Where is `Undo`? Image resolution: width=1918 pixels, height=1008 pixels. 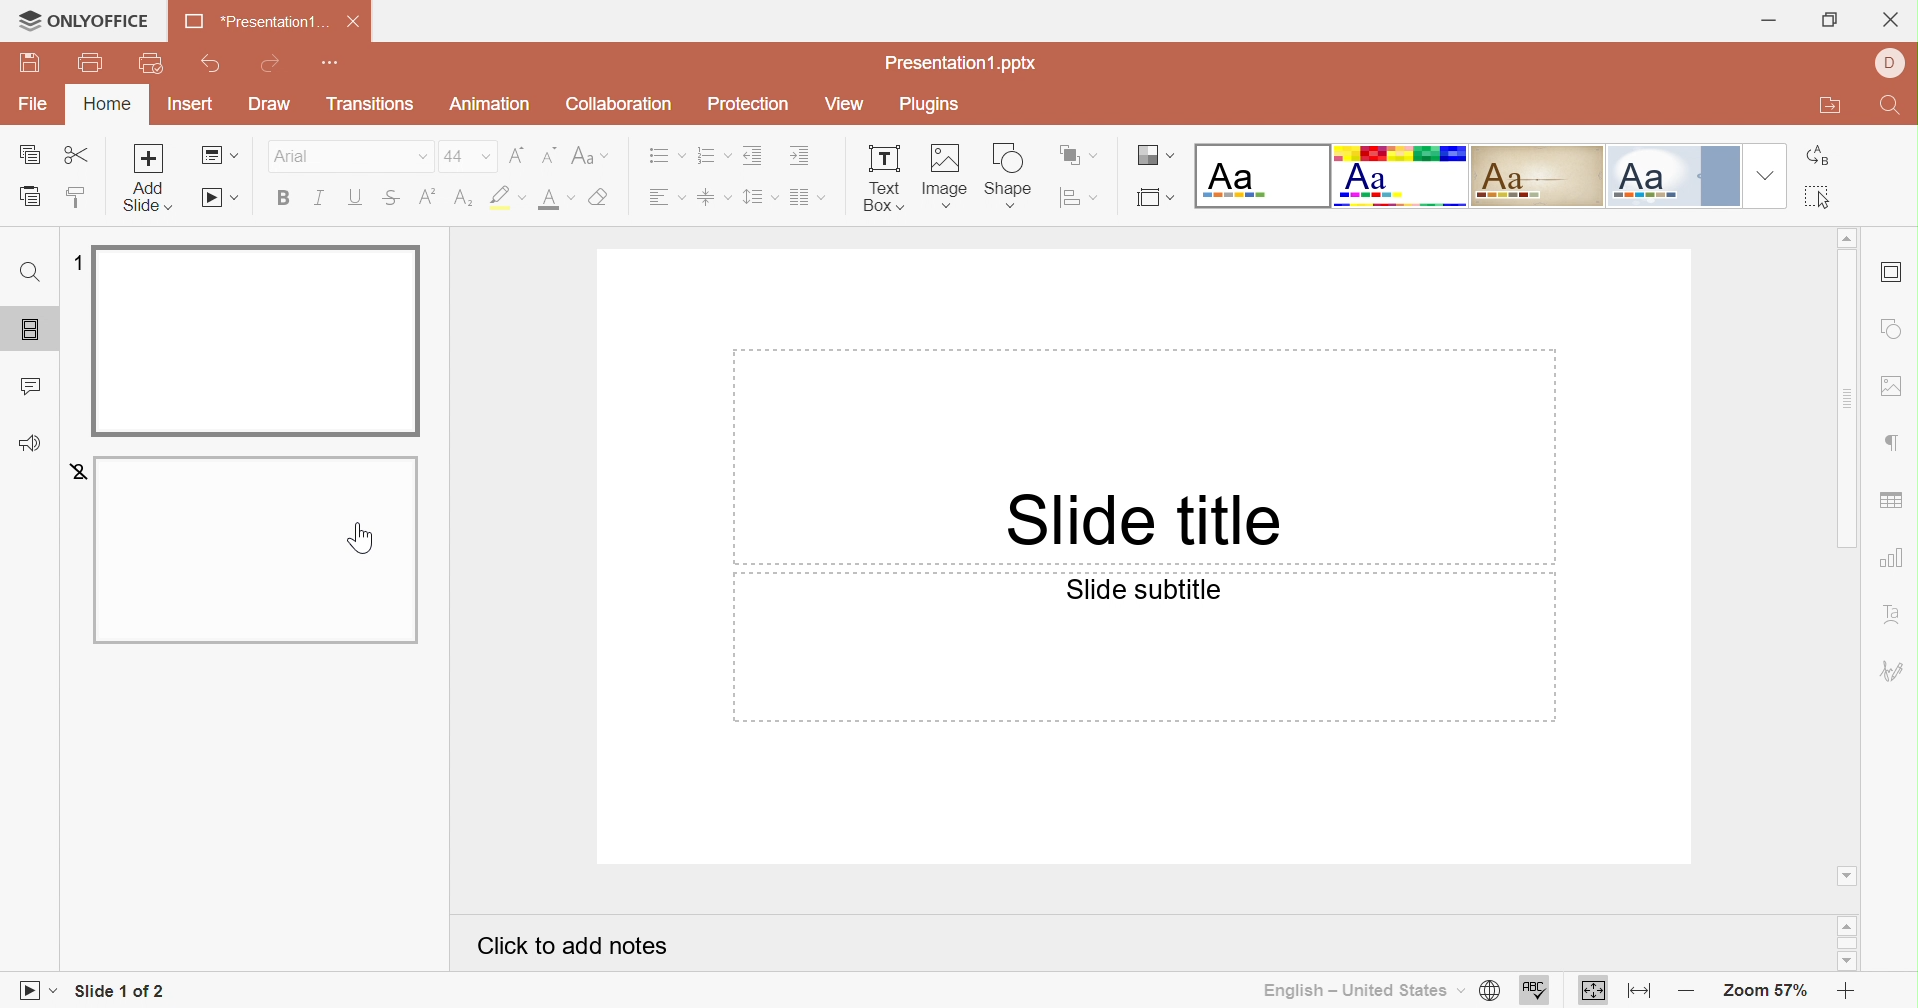
Undo is located at coordinates (210, 67).